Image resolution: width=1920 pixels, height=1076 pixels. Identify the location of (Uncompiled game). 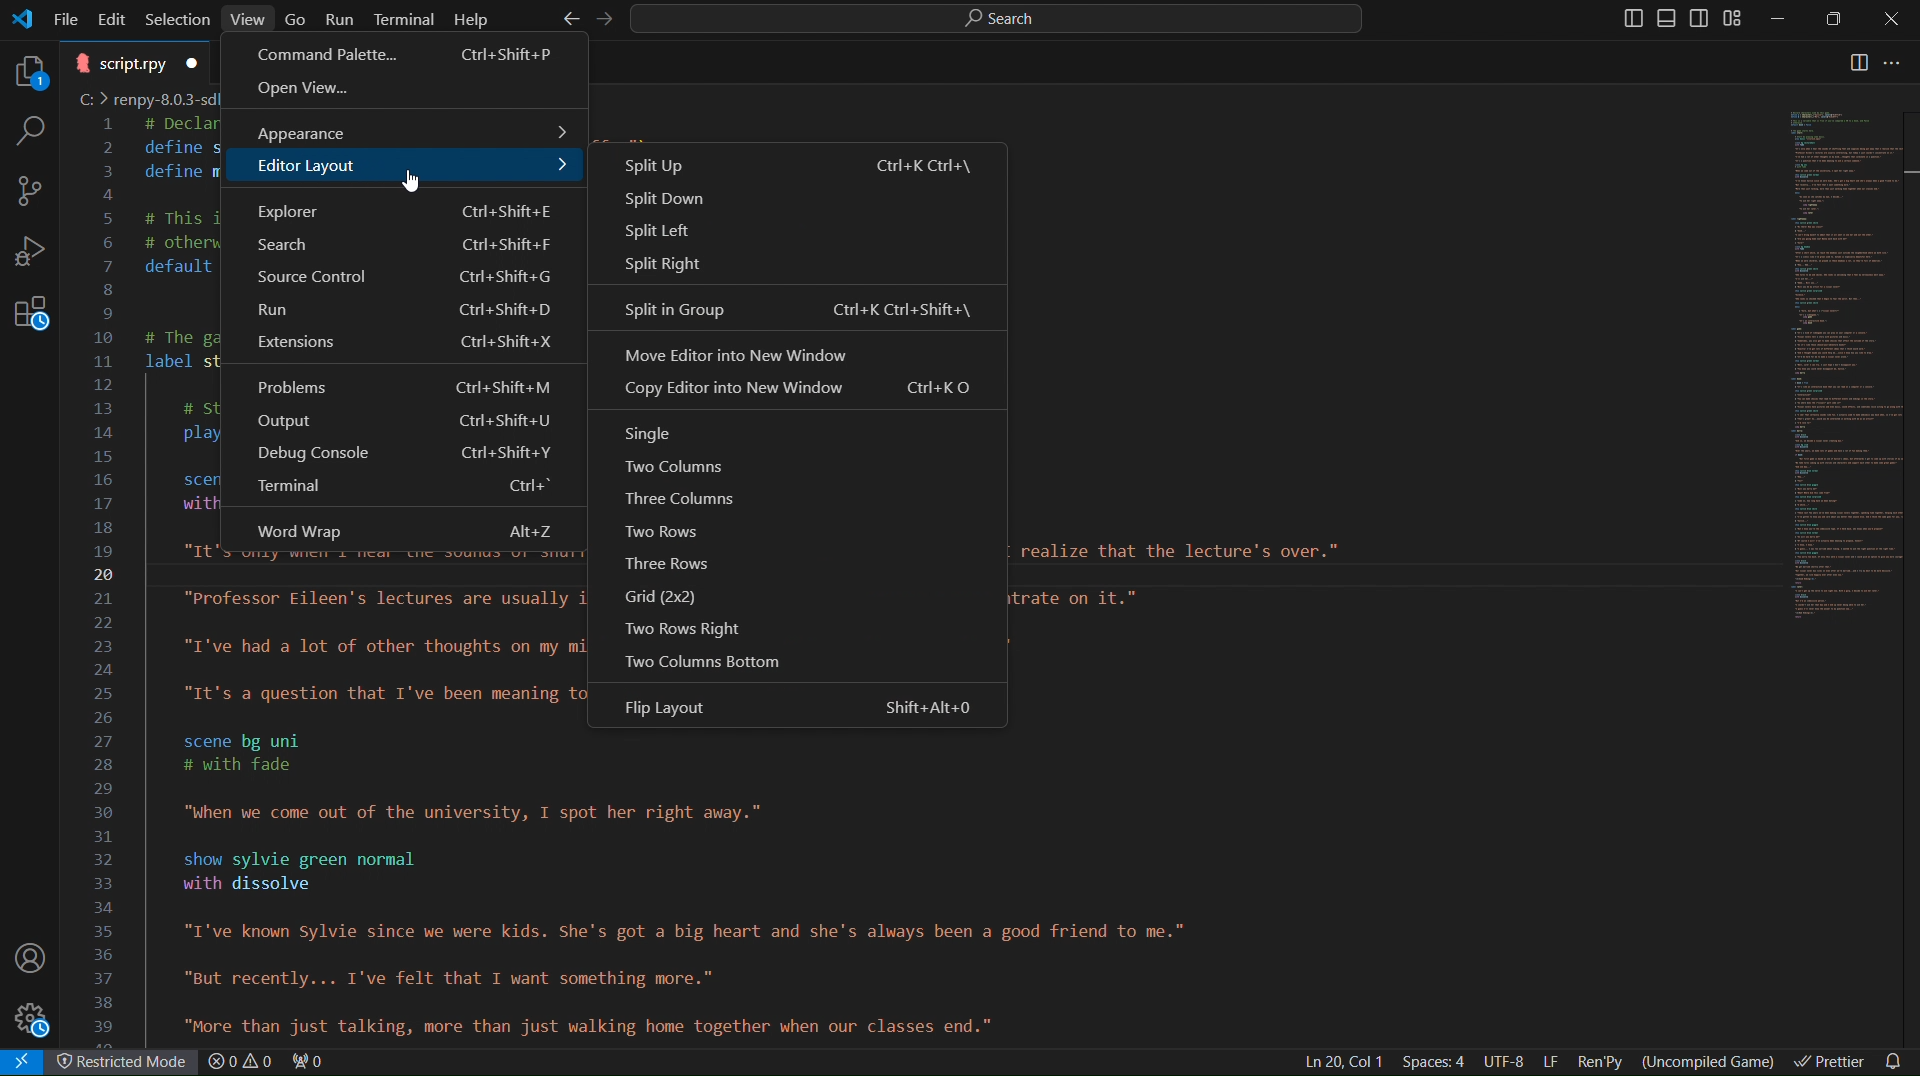
(1712, 1059).